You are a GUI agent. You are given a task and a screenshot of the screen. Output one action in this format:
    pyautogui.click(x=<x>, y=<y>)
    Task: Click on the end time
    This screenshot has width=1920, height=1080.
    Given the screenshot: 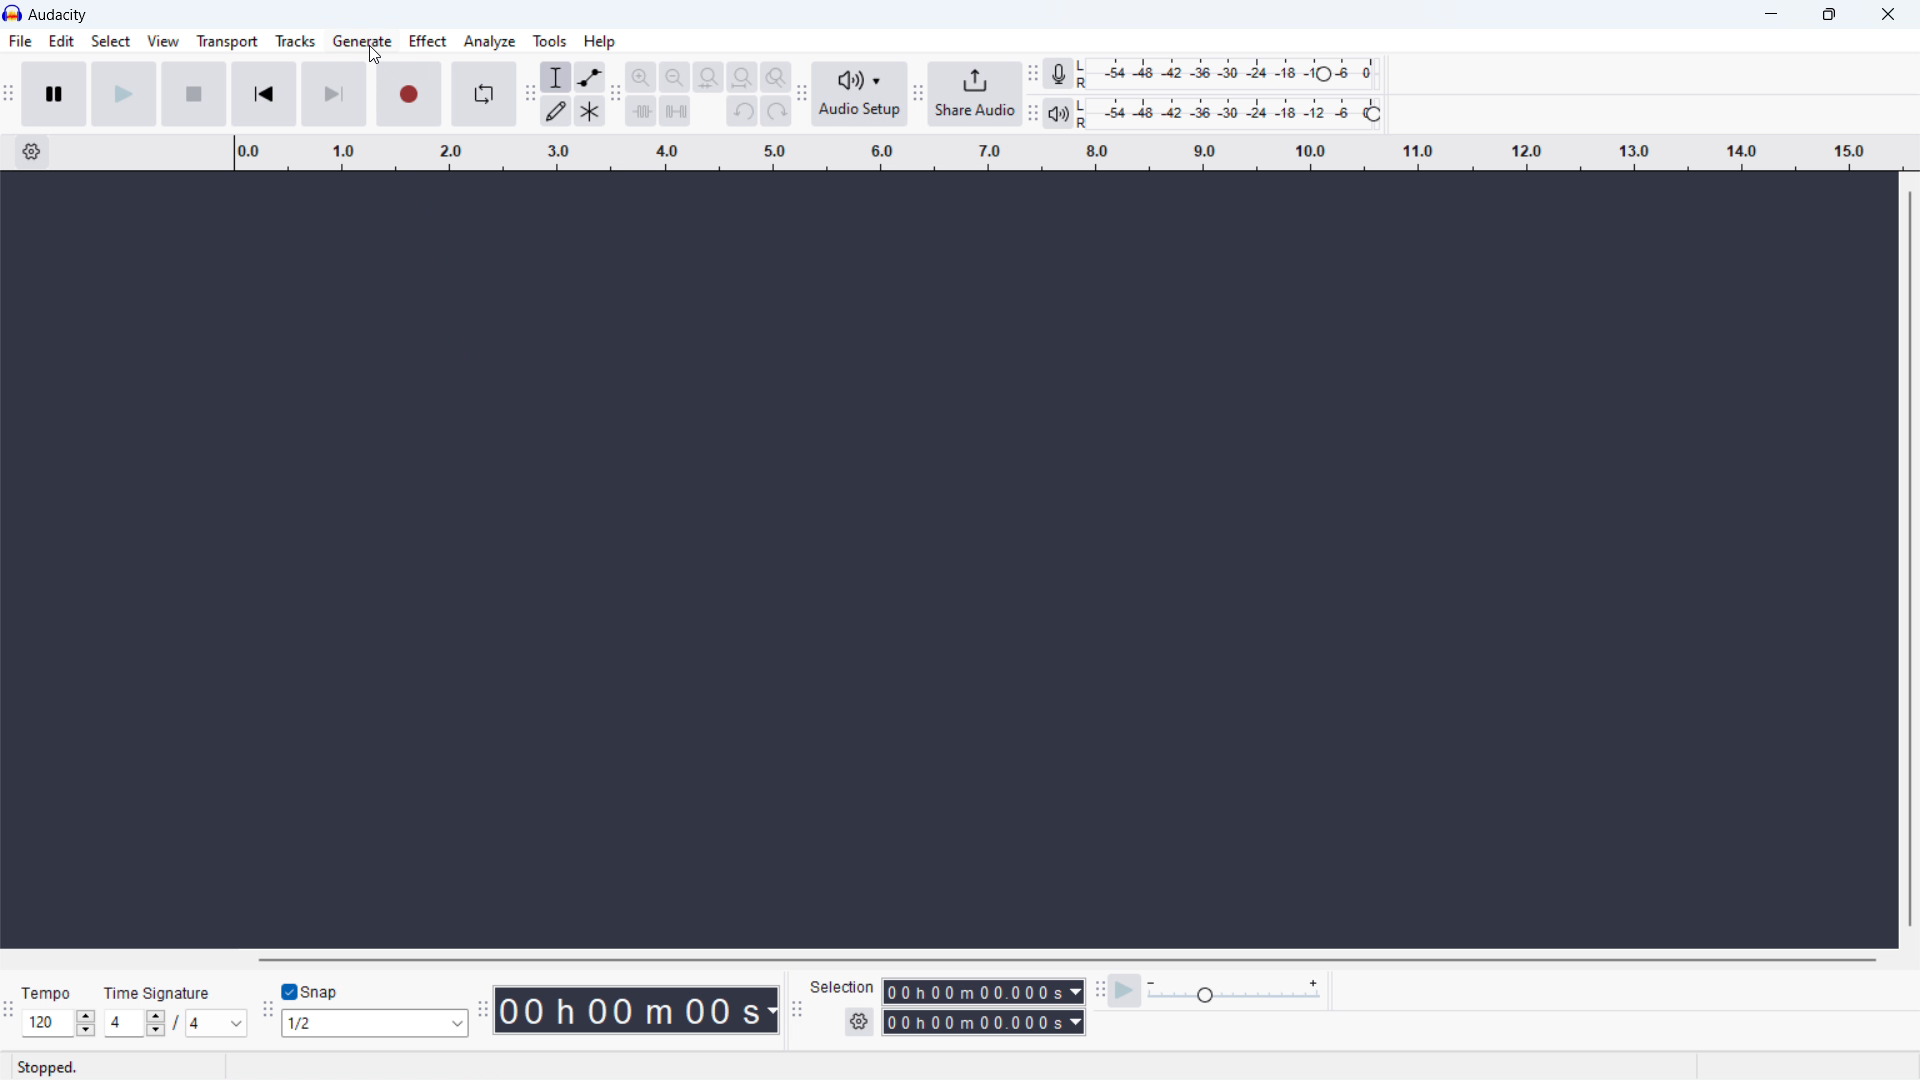 What is the action you would take?
    pyautogui.click(x=985, y=1023)
    